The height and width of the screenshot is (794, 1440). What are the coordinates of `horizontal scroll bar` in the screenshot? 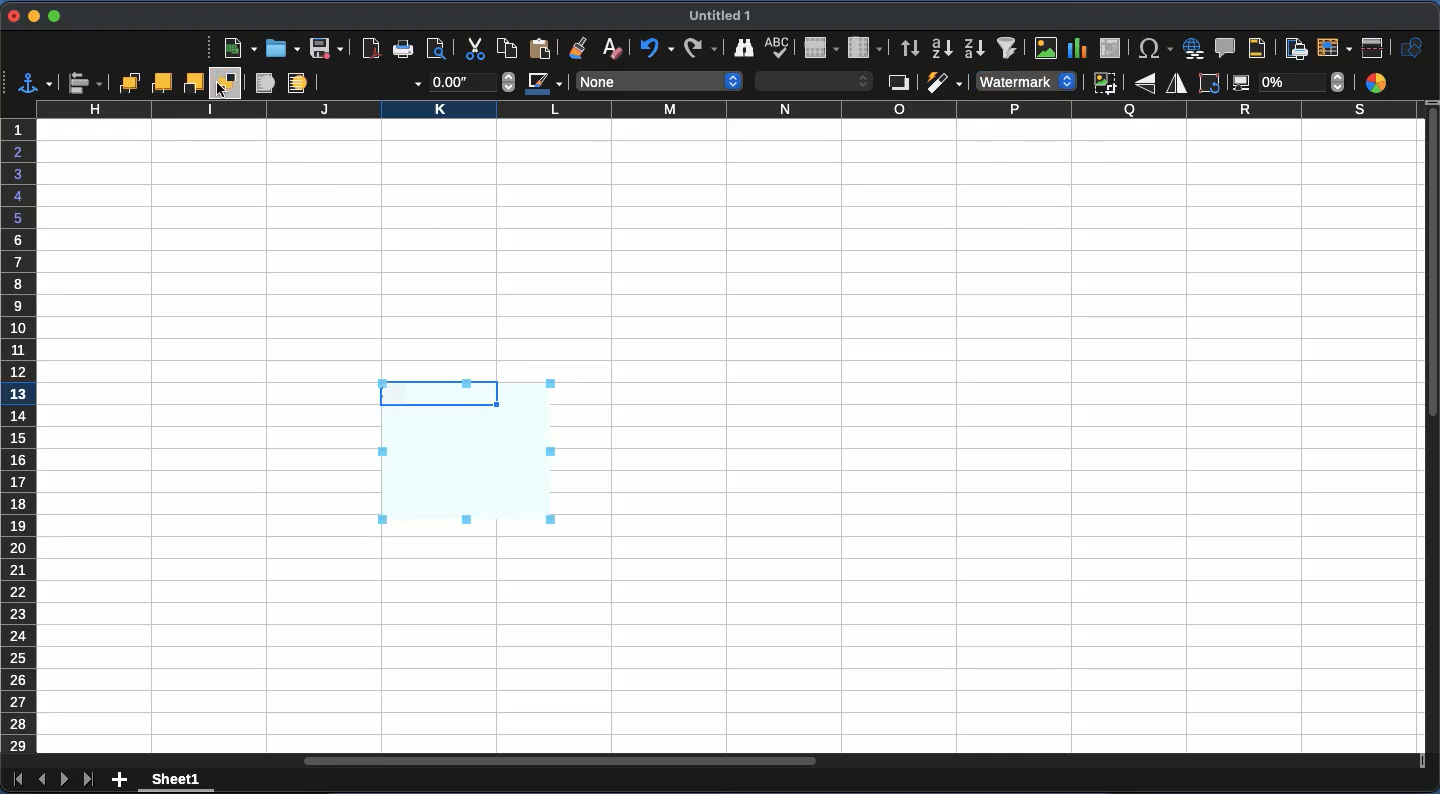 It's located at (562, 761).